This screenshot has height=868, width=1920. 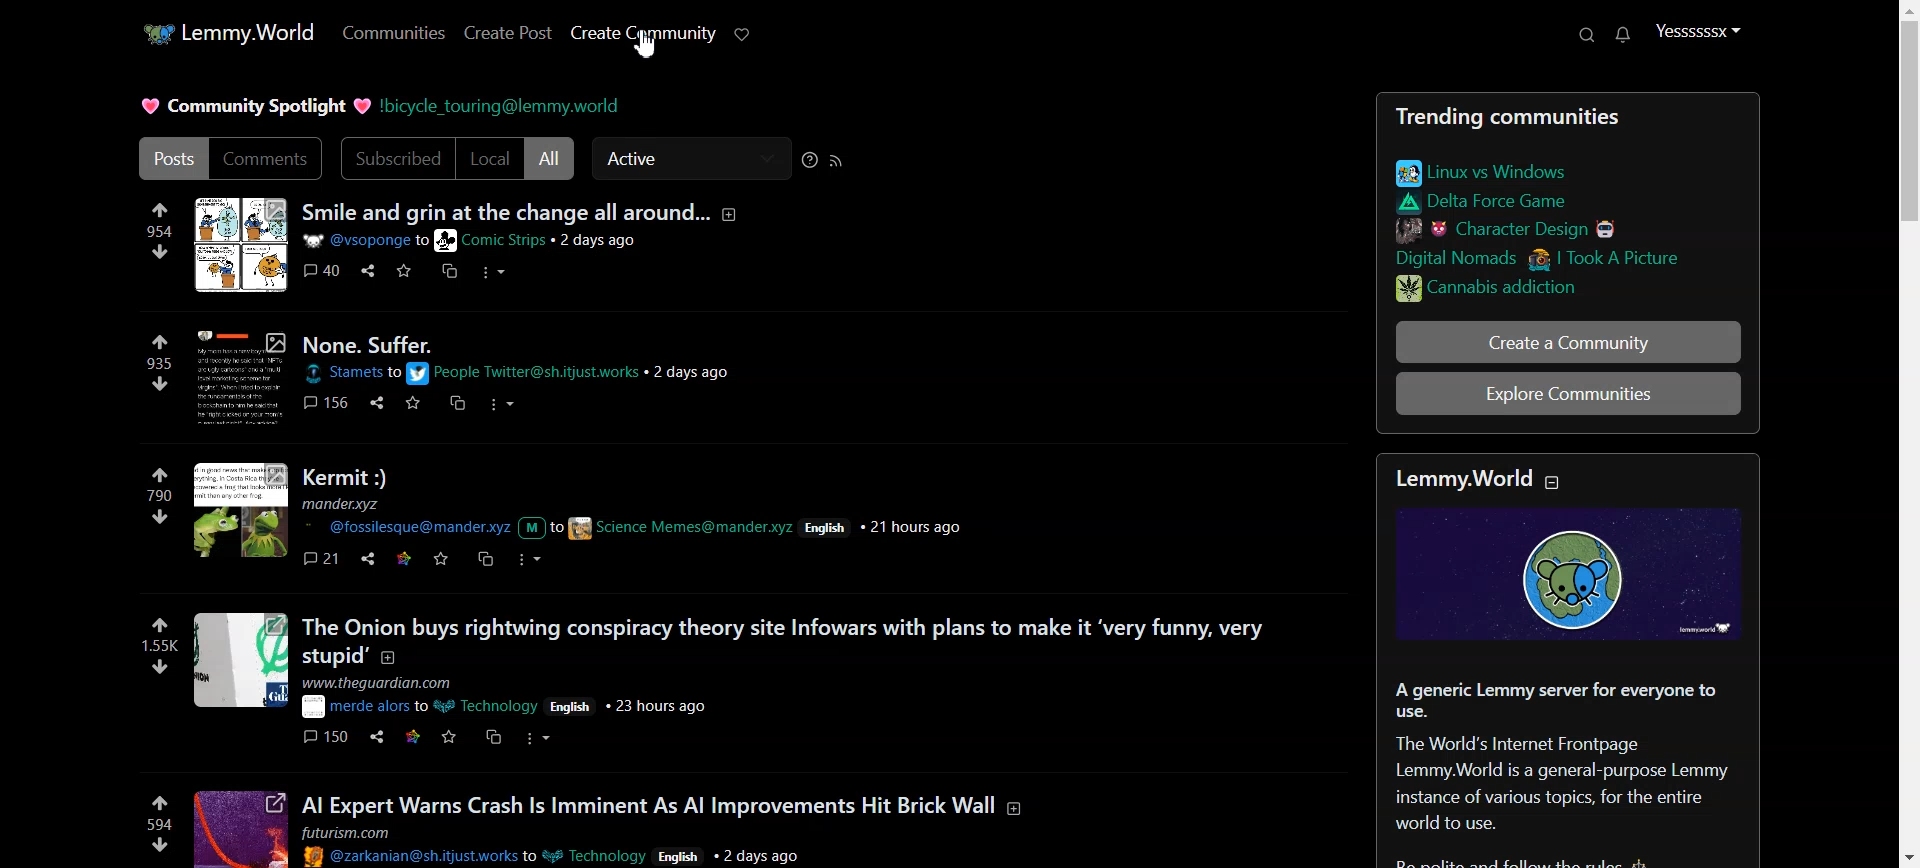 What do you see at coordinates (254, 108) in the screenshot?
I see `Text` at bounding box center [254, 108].